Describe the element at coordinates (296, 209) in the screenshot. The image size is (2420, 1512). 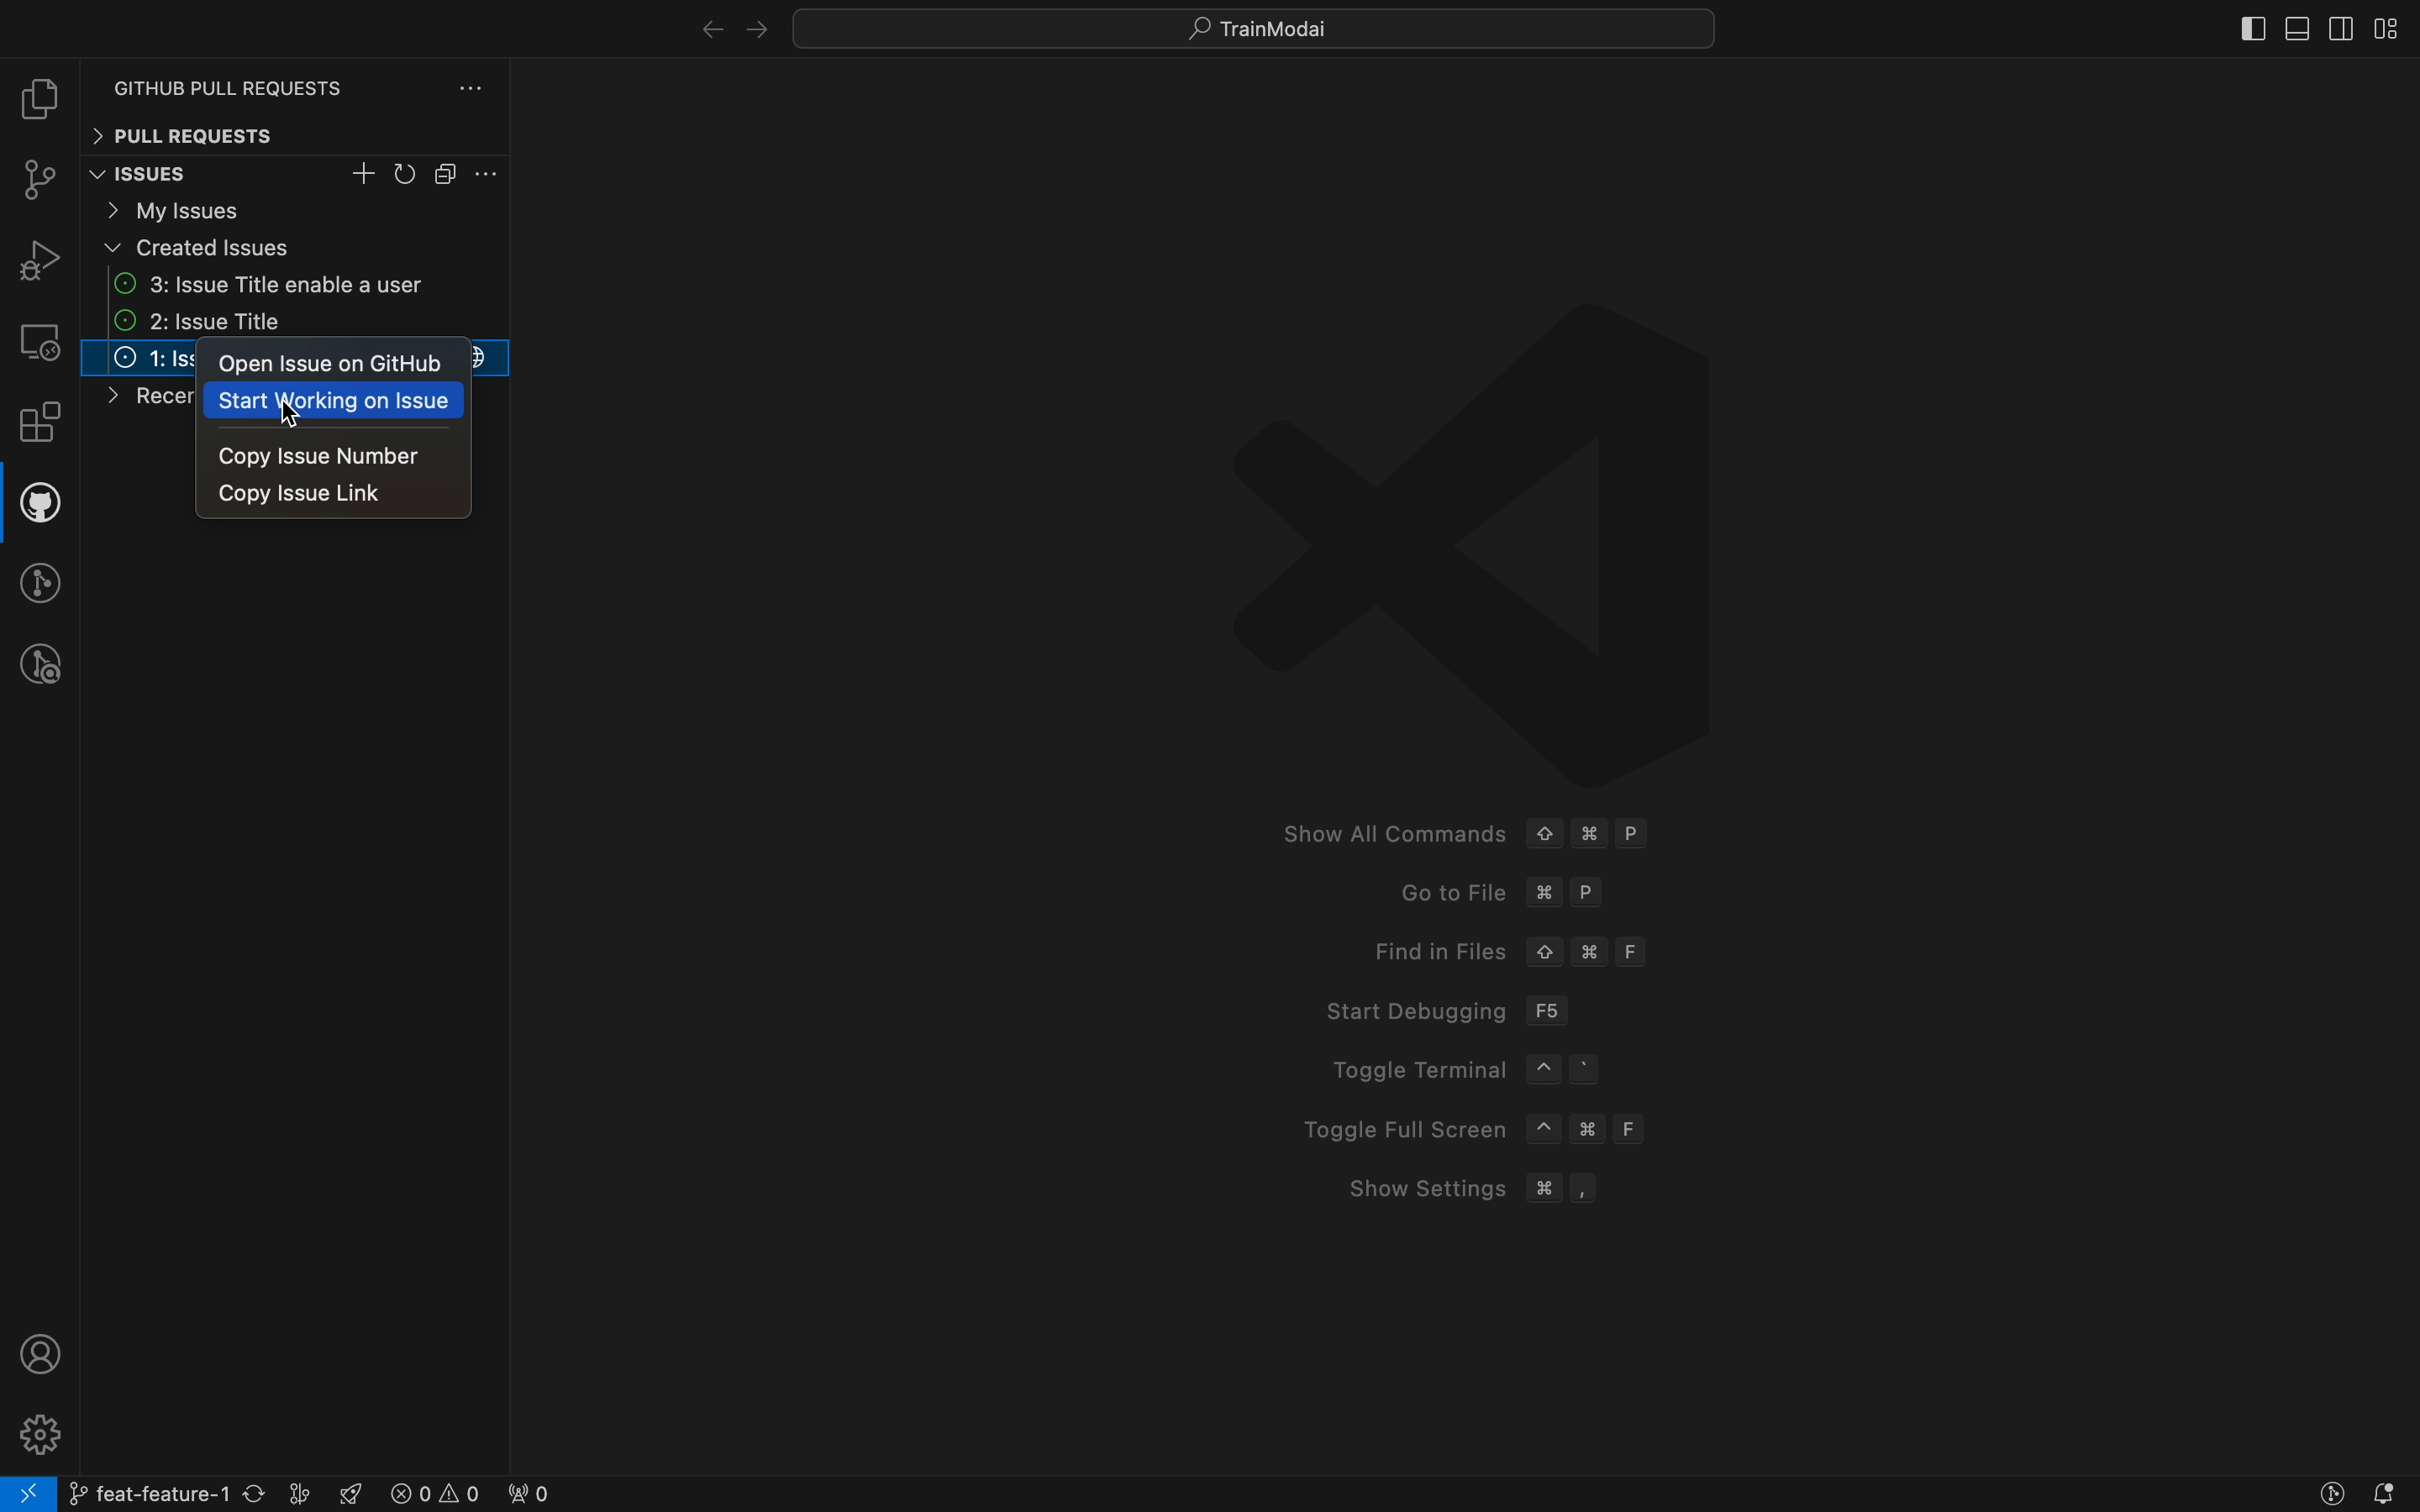
I see `my issues` at that location.